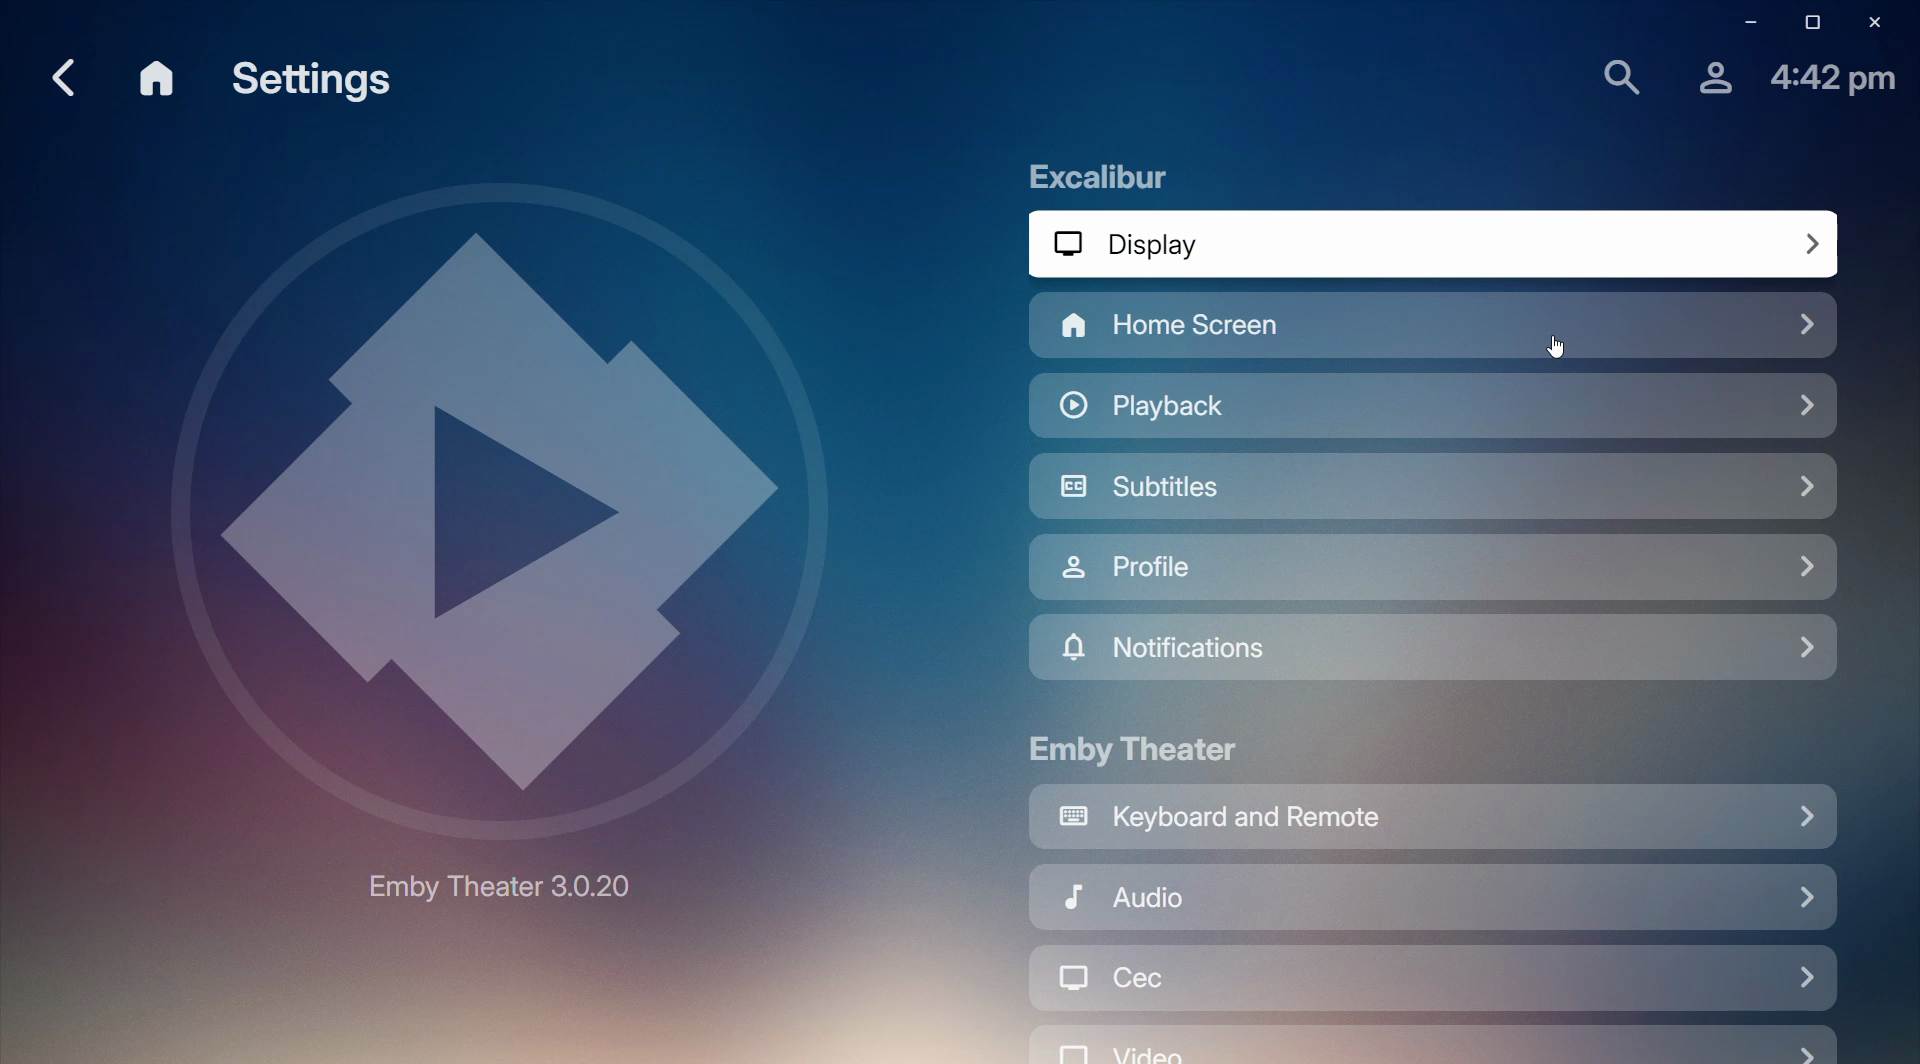 This screenshot has width=1920, height=1064. Describe the element at coordinates (1709, 77) in the screenshot. I see `Profile` at that location.